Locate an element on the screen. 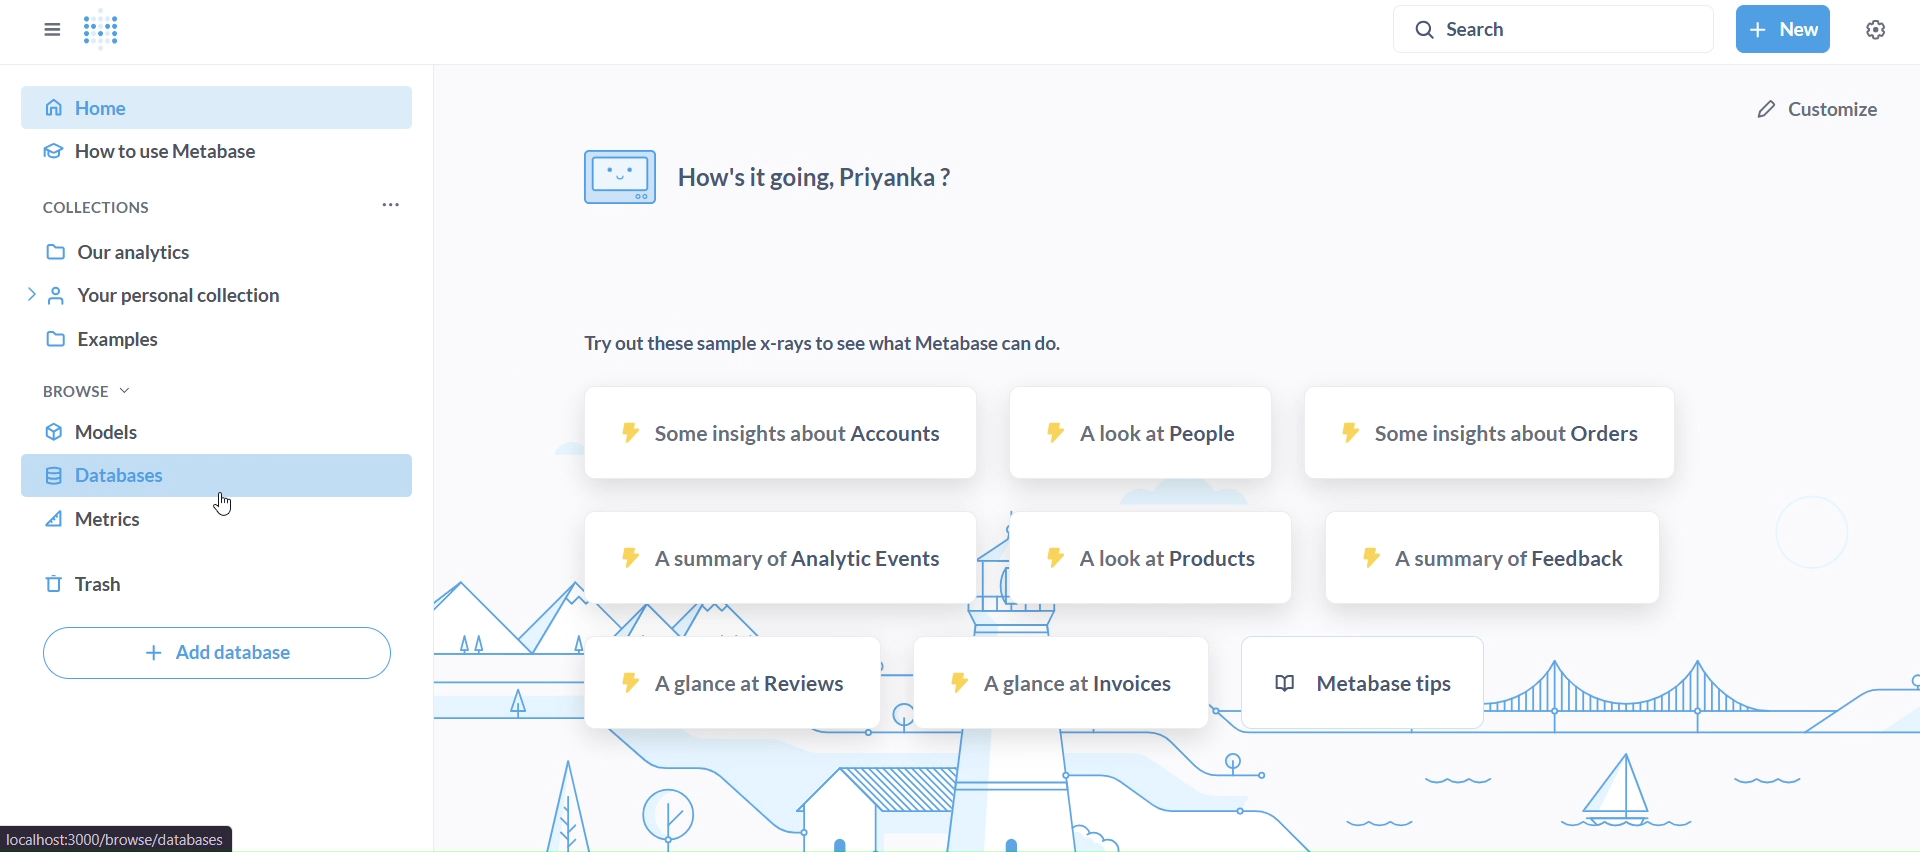 This screenshot has height=852, width=1920. collections is located at coordinates (126, 203).